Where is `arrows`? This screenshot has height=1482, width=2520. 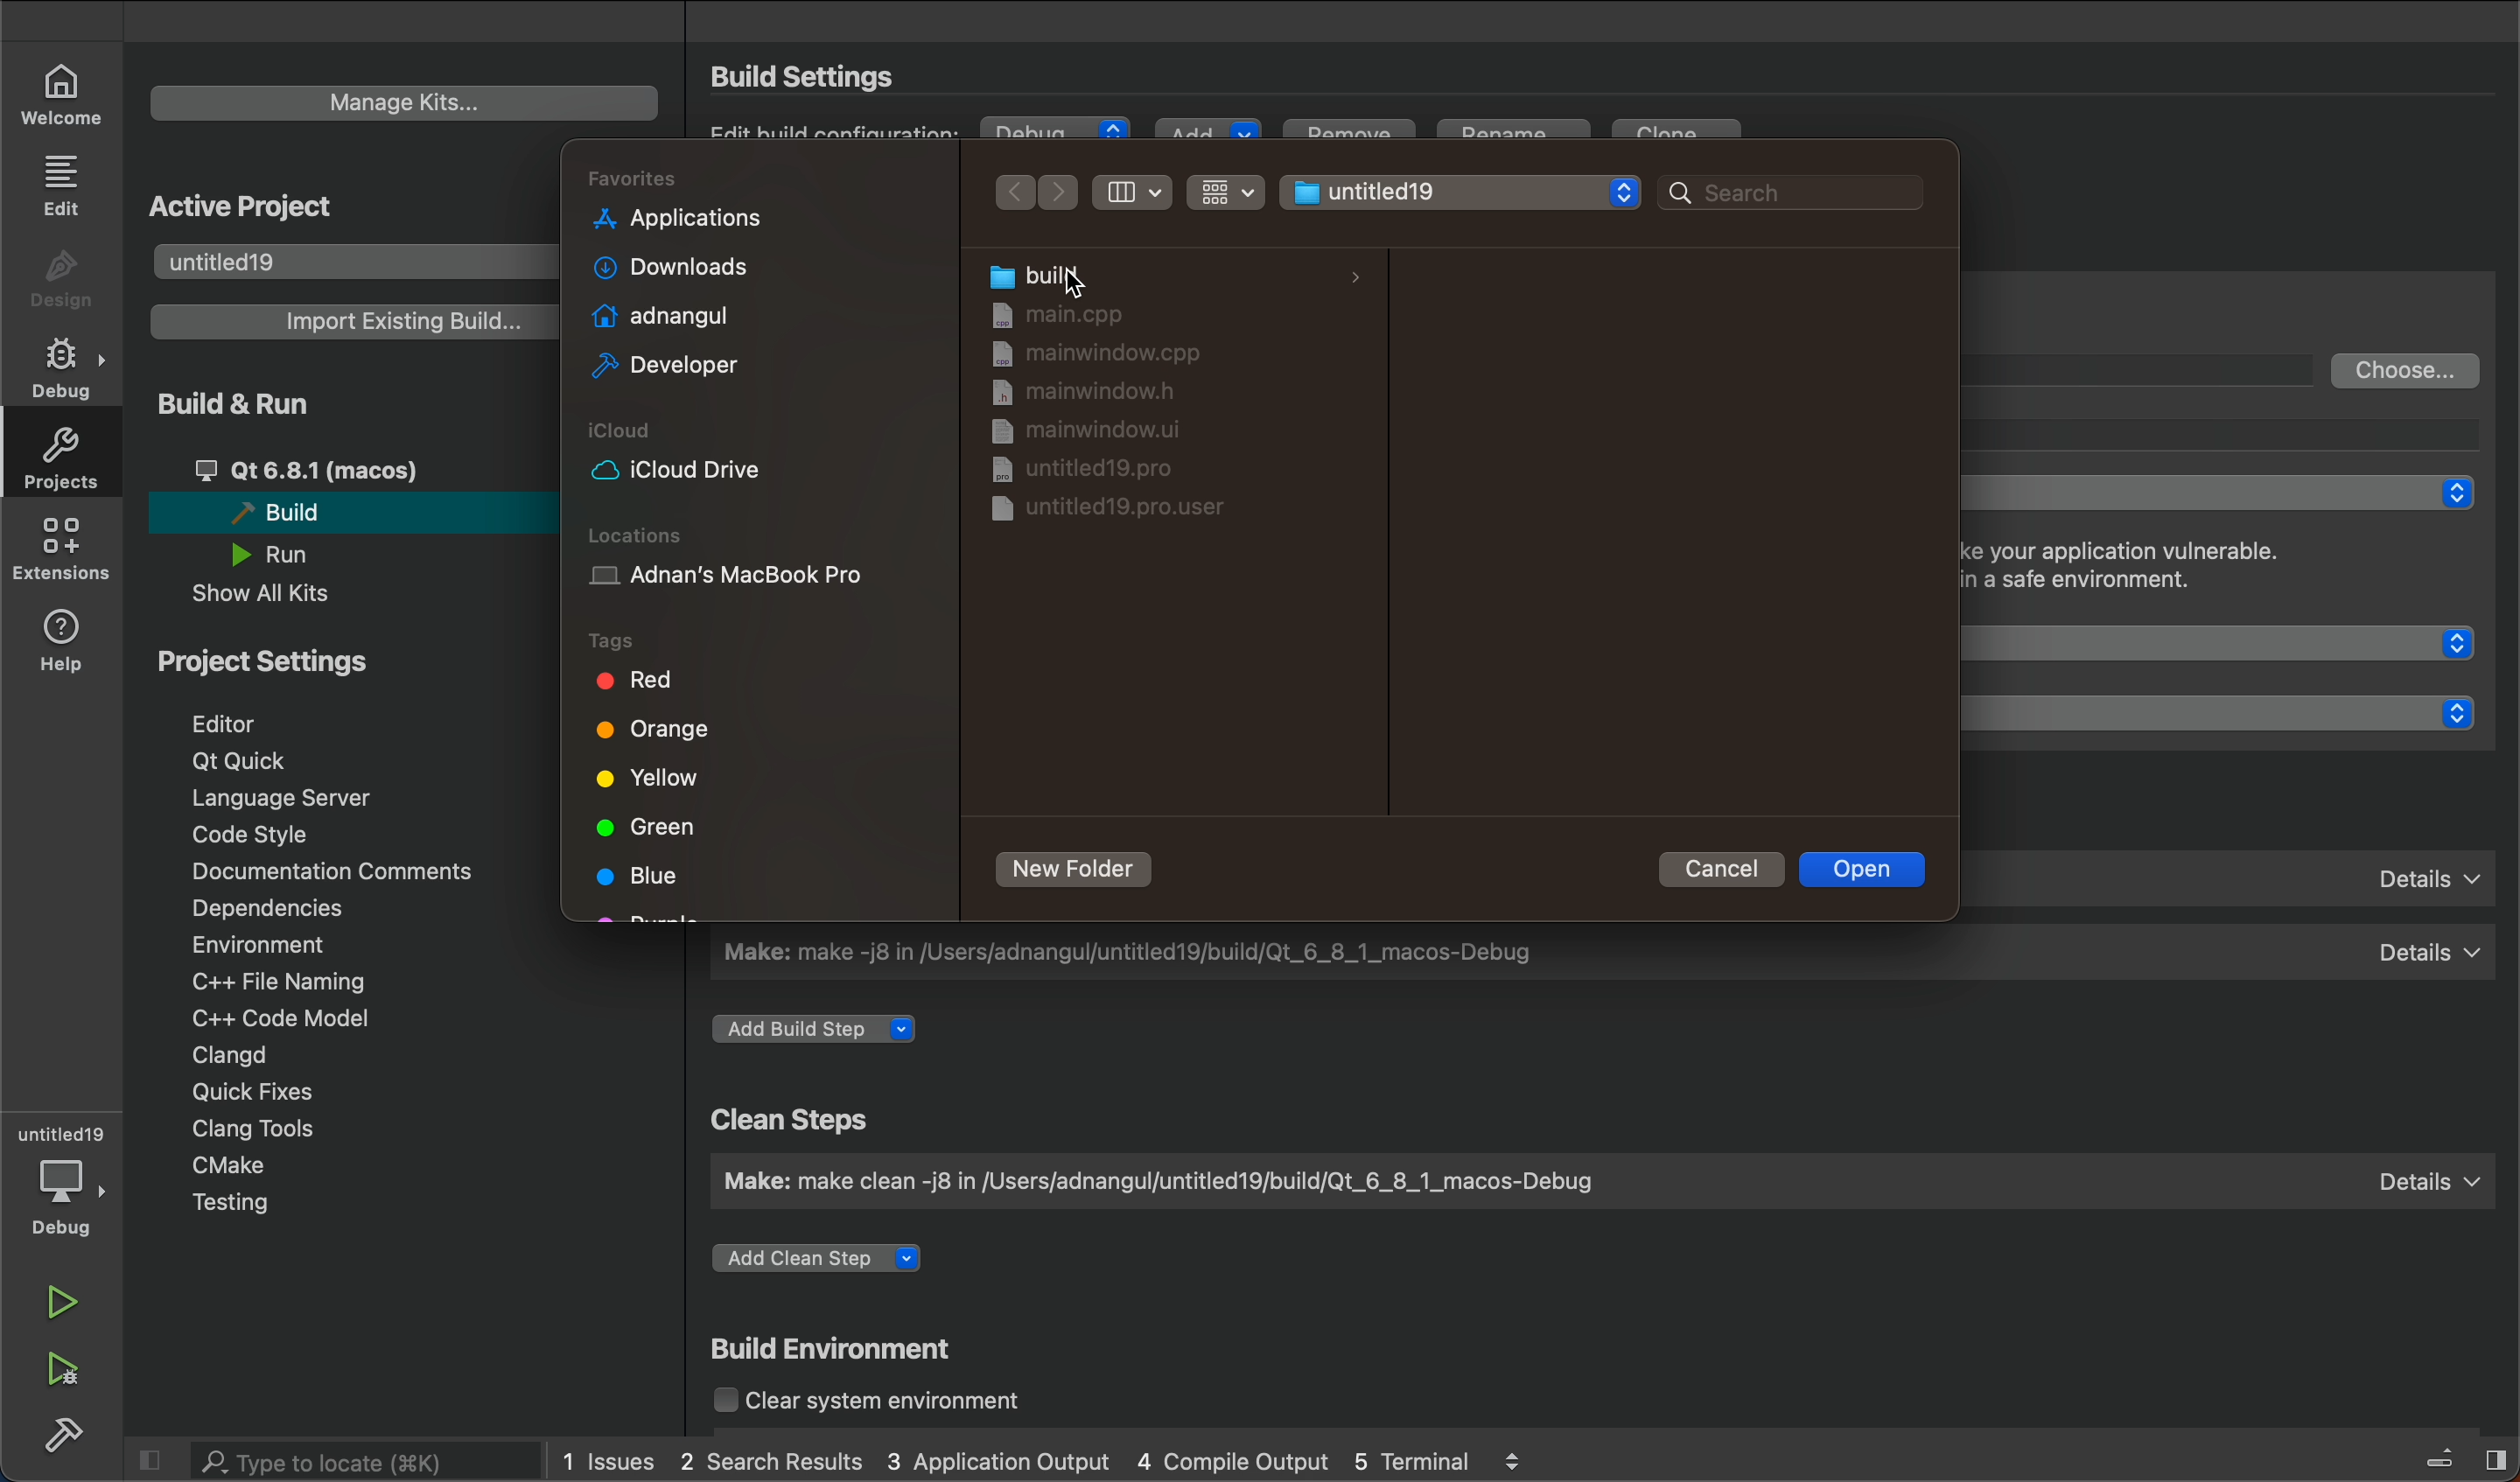 arrows is located at coordinates (1042, 191).